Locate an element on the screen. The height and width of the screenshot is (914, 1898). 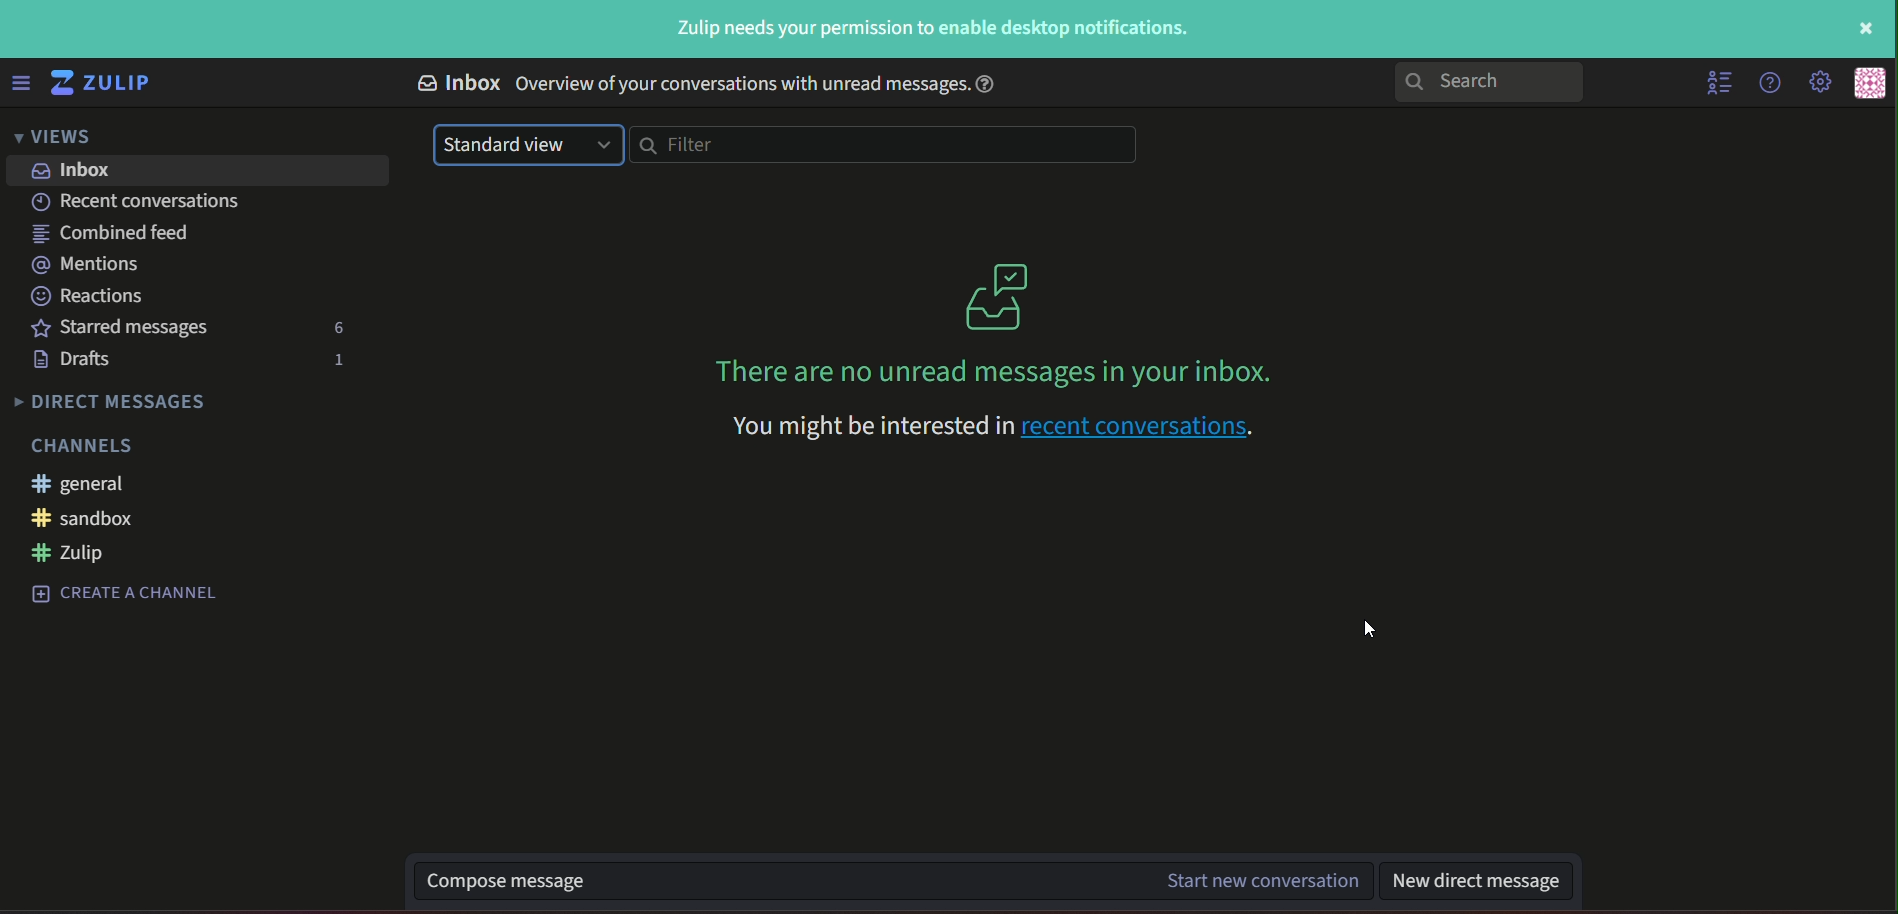
text is located at coordinates (93, 297).